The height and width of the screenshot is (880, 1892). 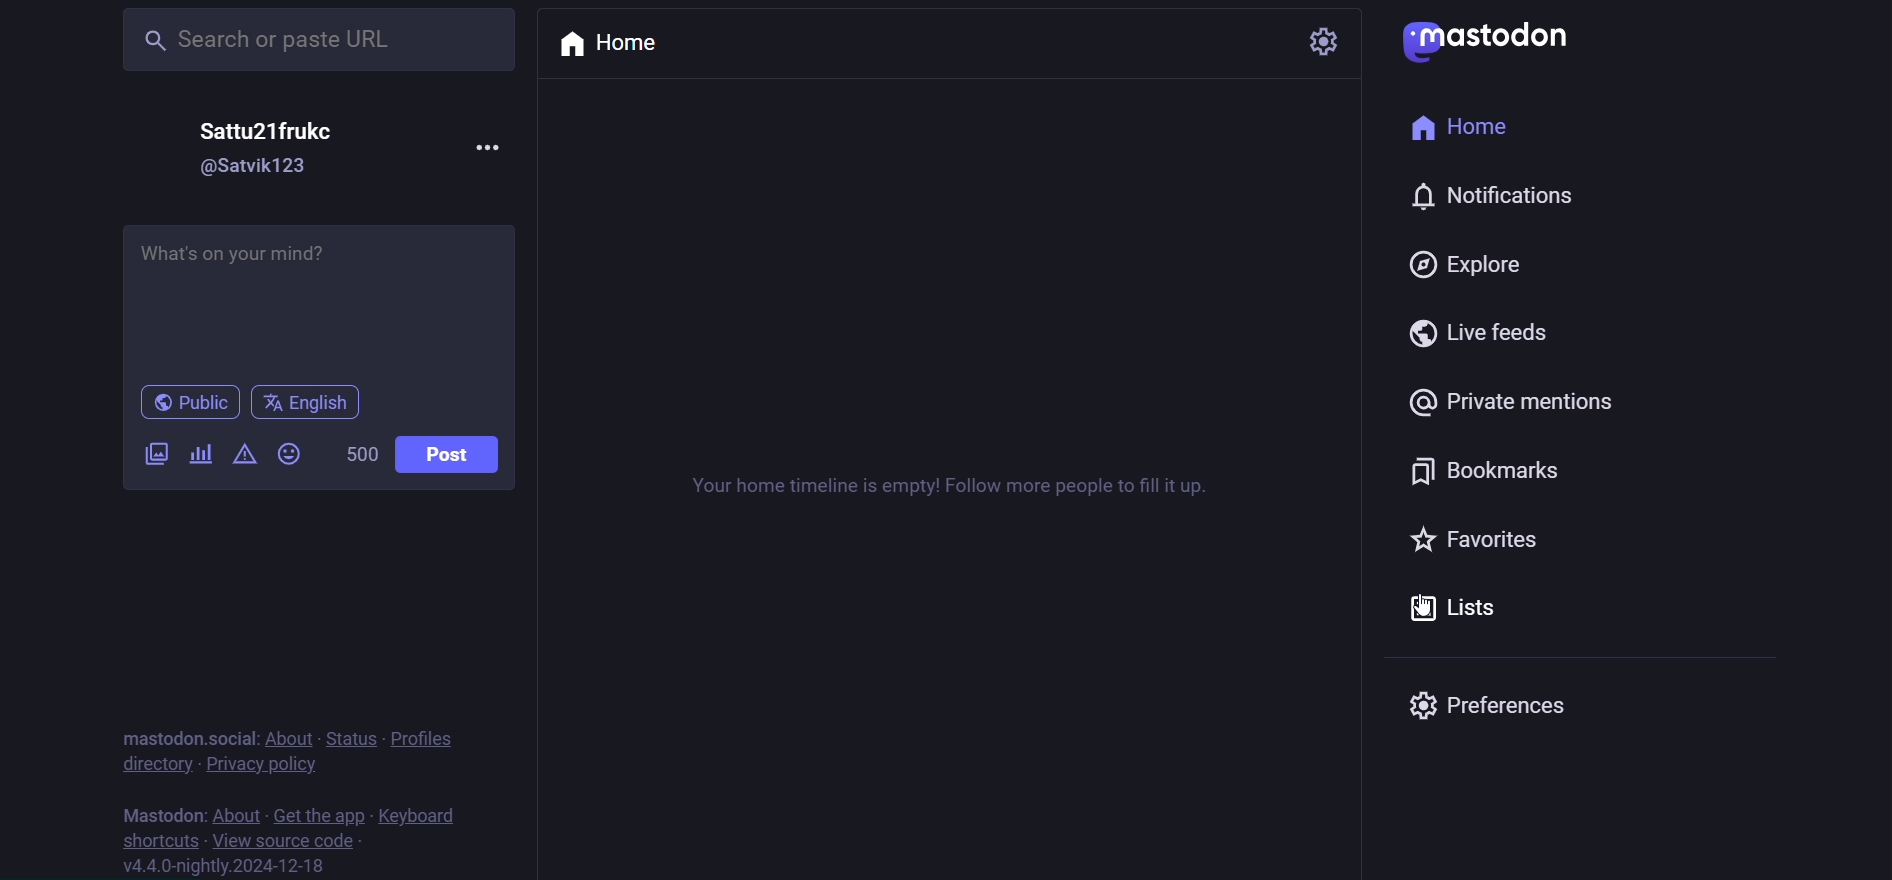 I want to click on word limit, so click(x=357, y=453).